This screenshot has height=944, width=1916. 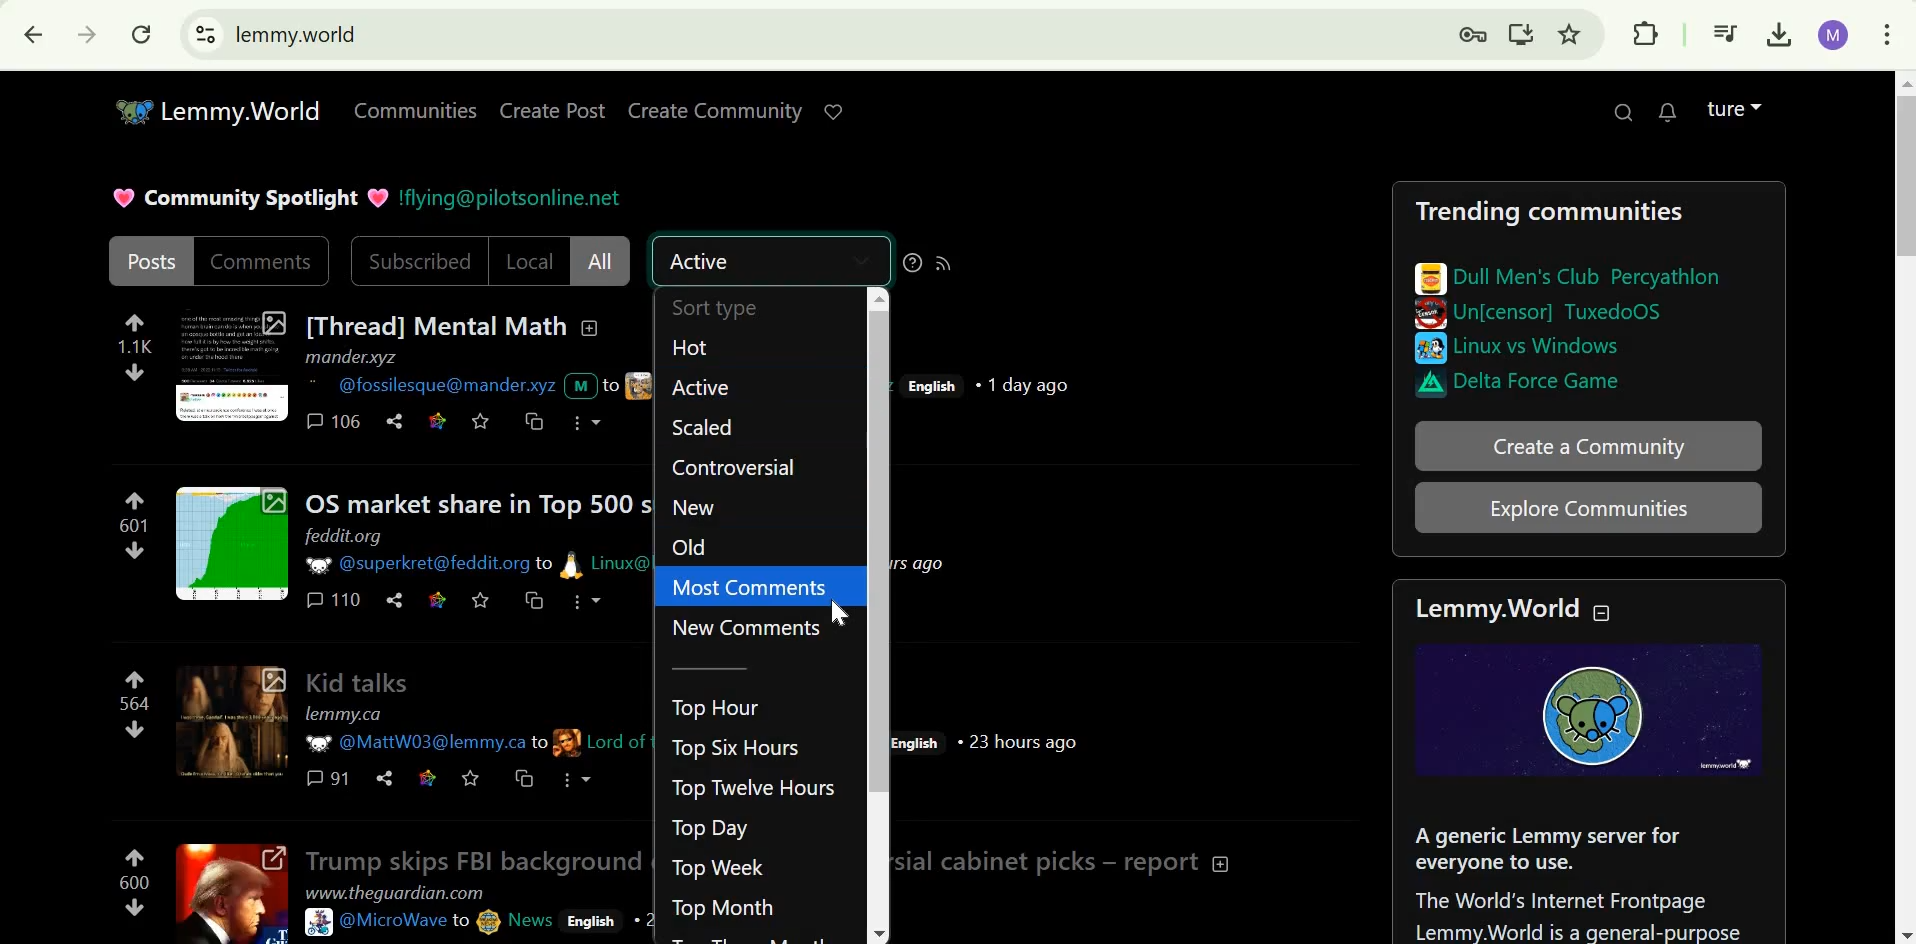 What do you see at coordinates (150, 261) in the screenshot?
I see `Posts` at bounding box center [150, 261].